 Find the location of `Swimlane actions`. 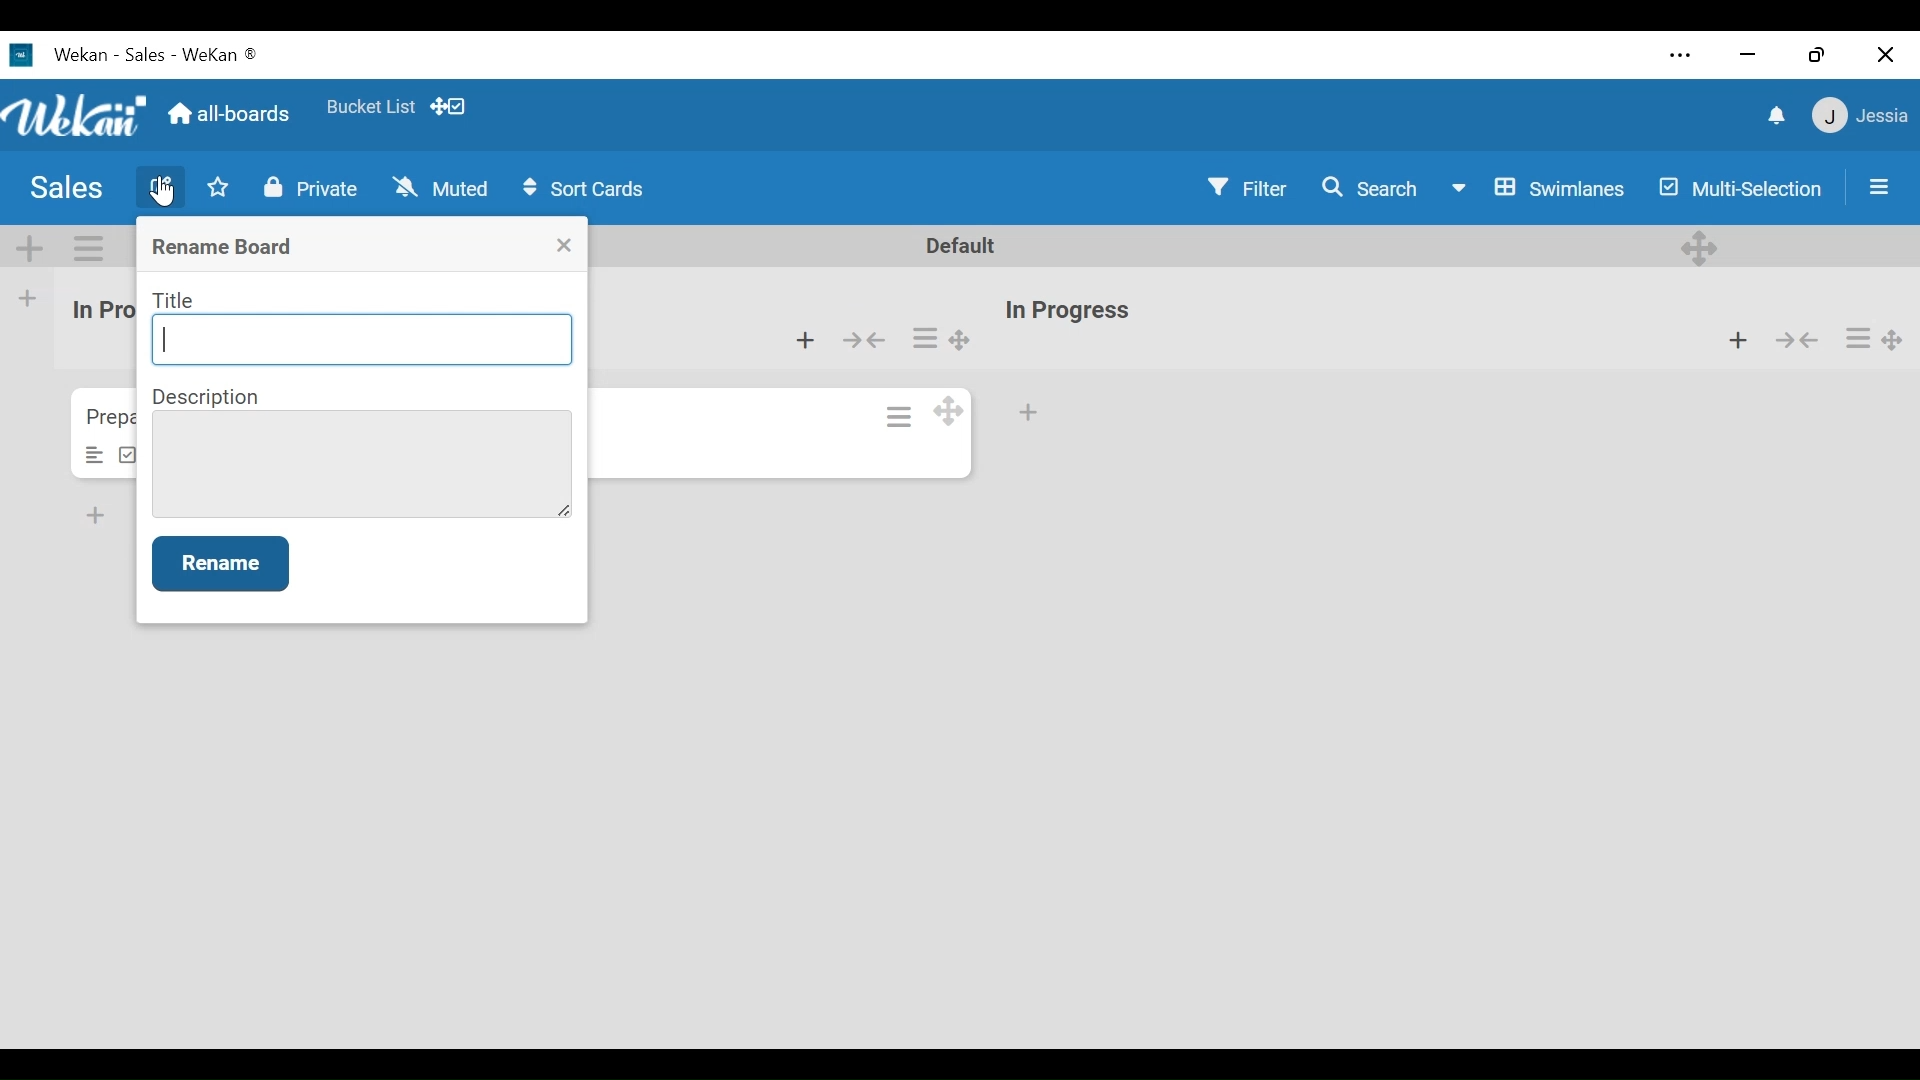

Swimlane actions is located at coordinates (86, 248).